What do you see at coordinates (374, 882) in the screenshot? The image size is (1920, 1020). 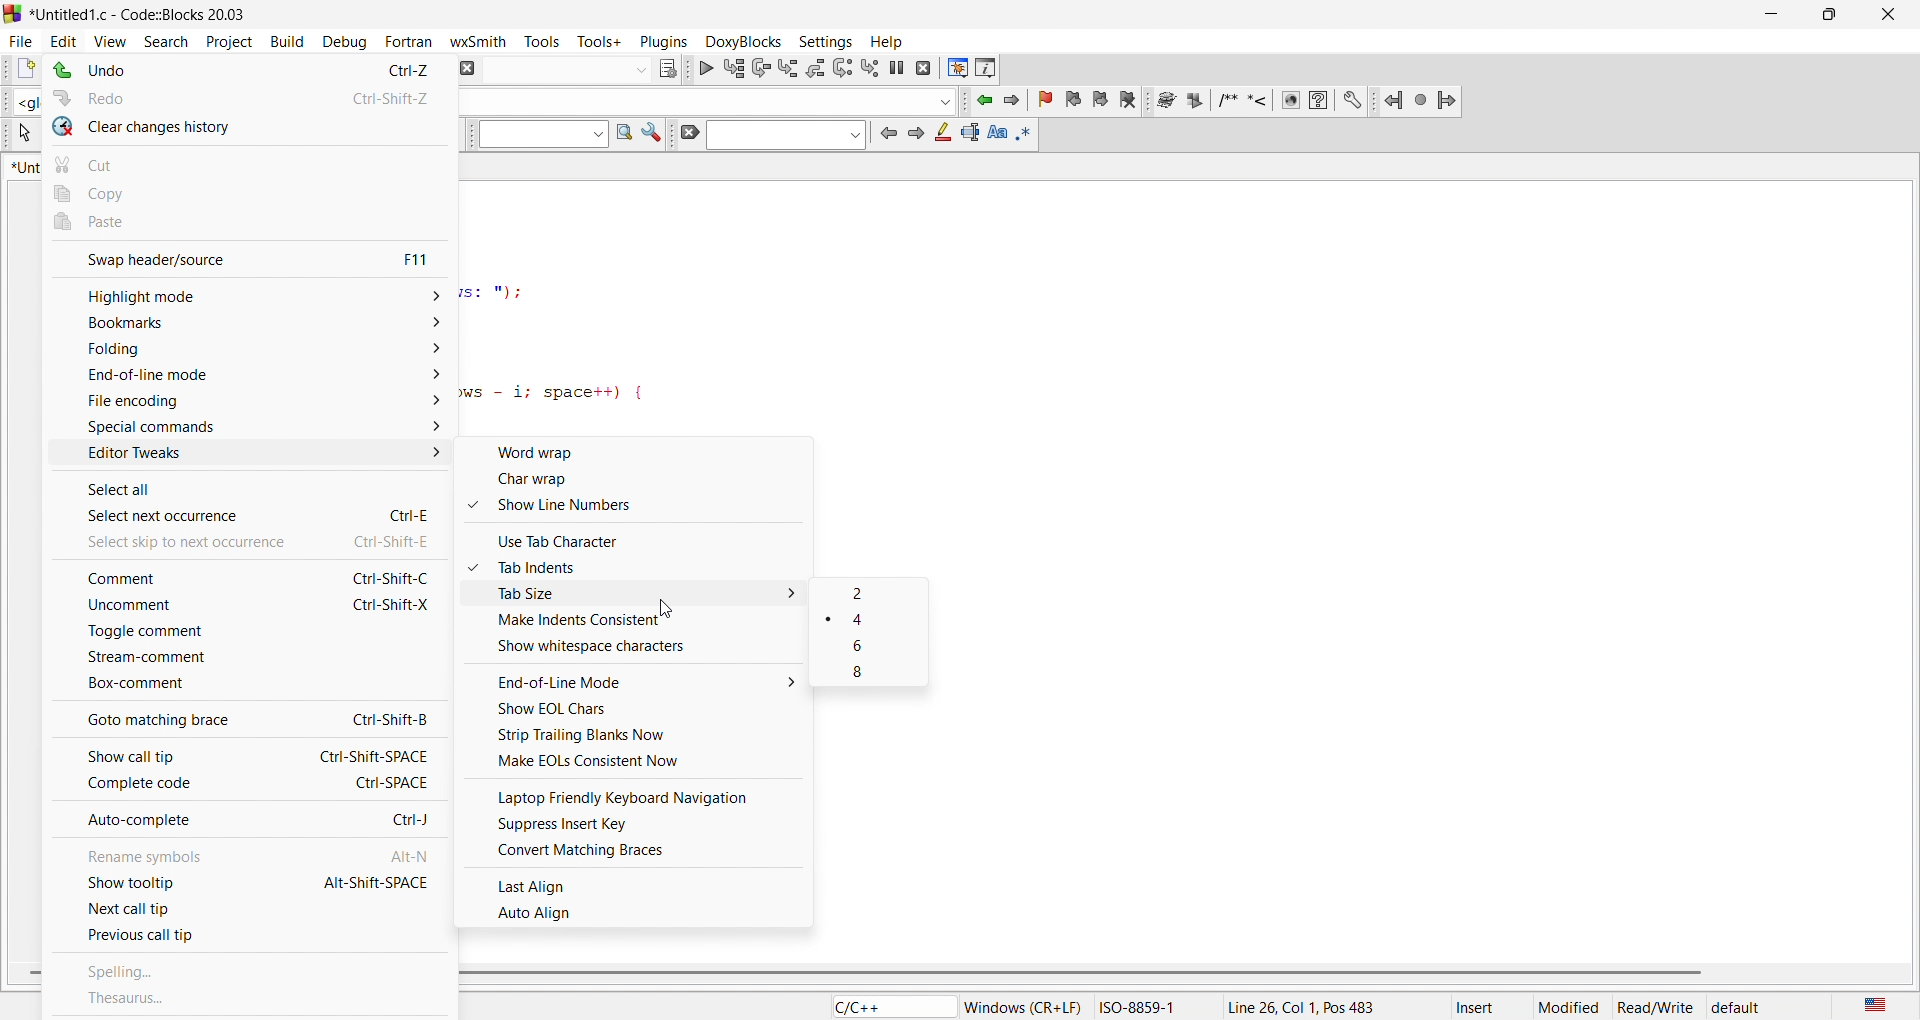 I see `Alt-Shift-SPACE` at bounding box center [374, 882].